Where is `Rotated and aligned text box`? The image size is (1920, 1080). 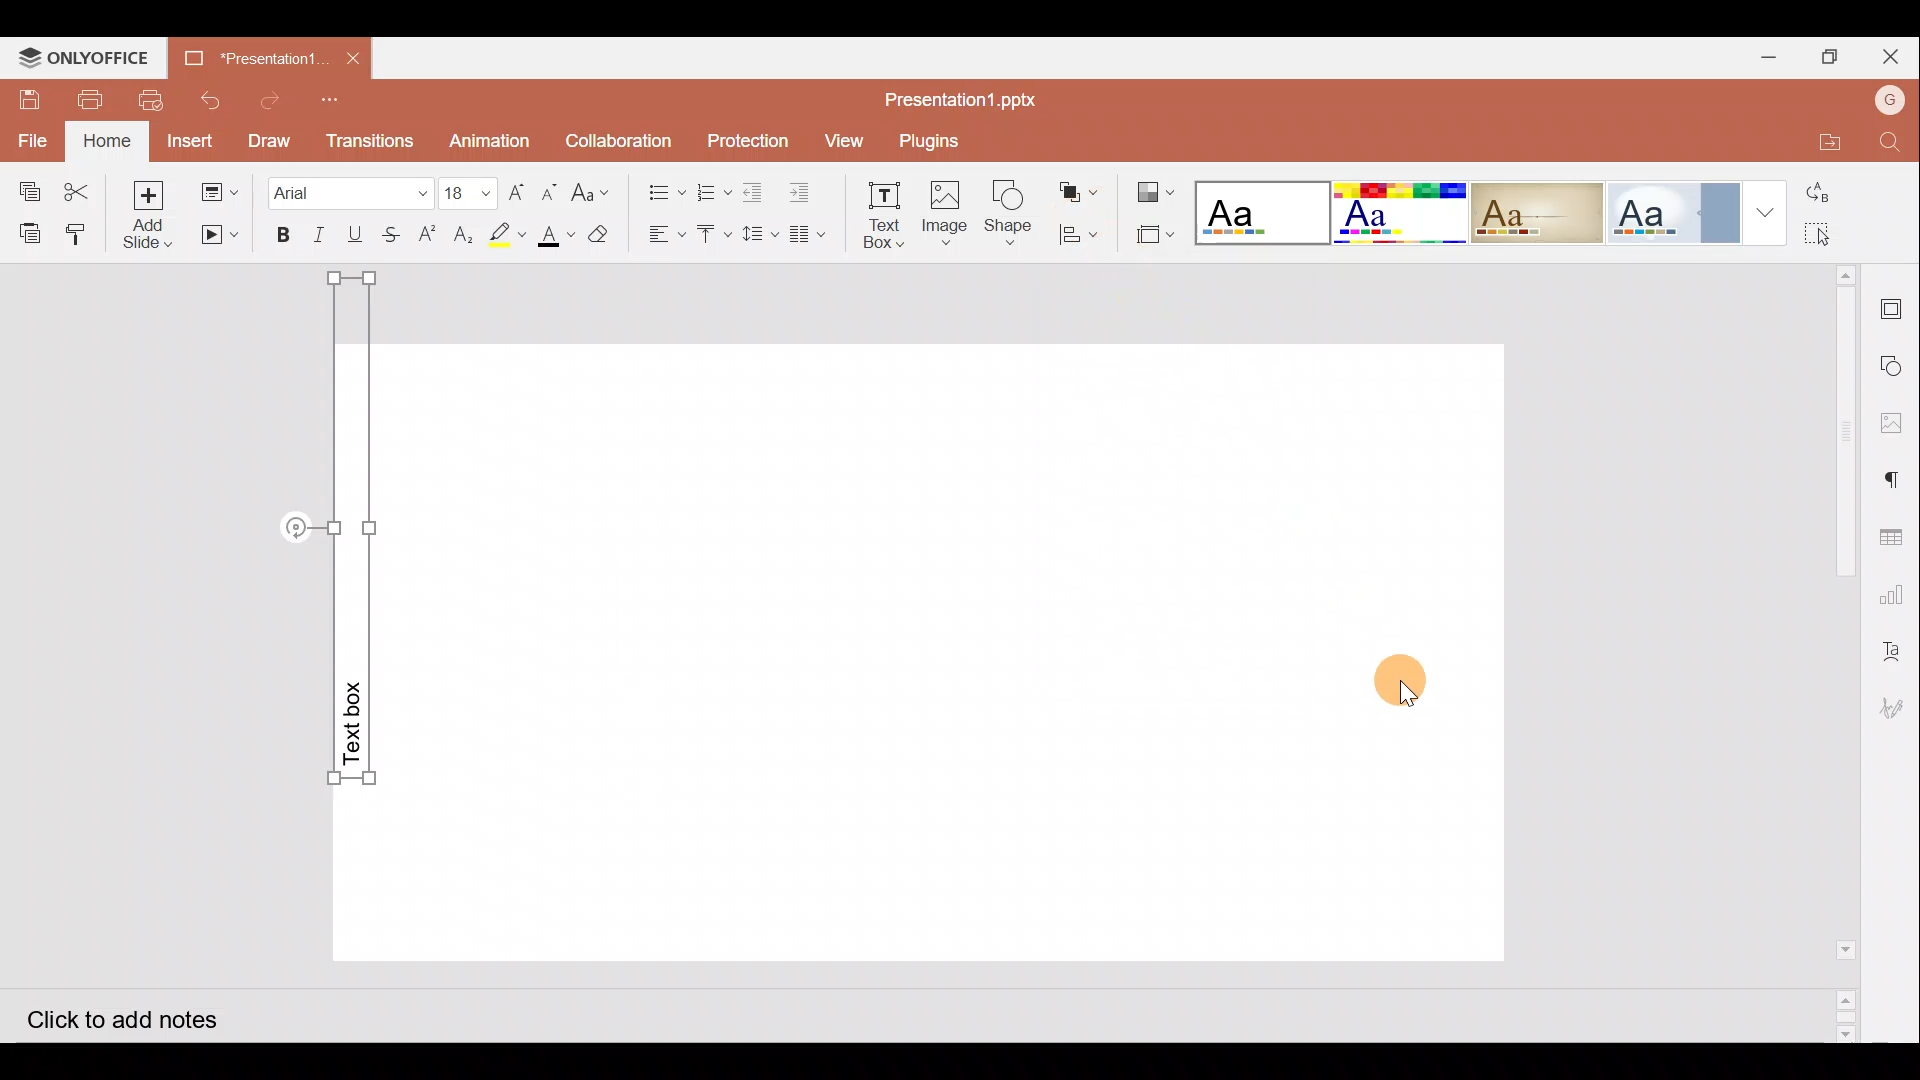 Rotated and aligned text box is located at coordinates (367, 543).